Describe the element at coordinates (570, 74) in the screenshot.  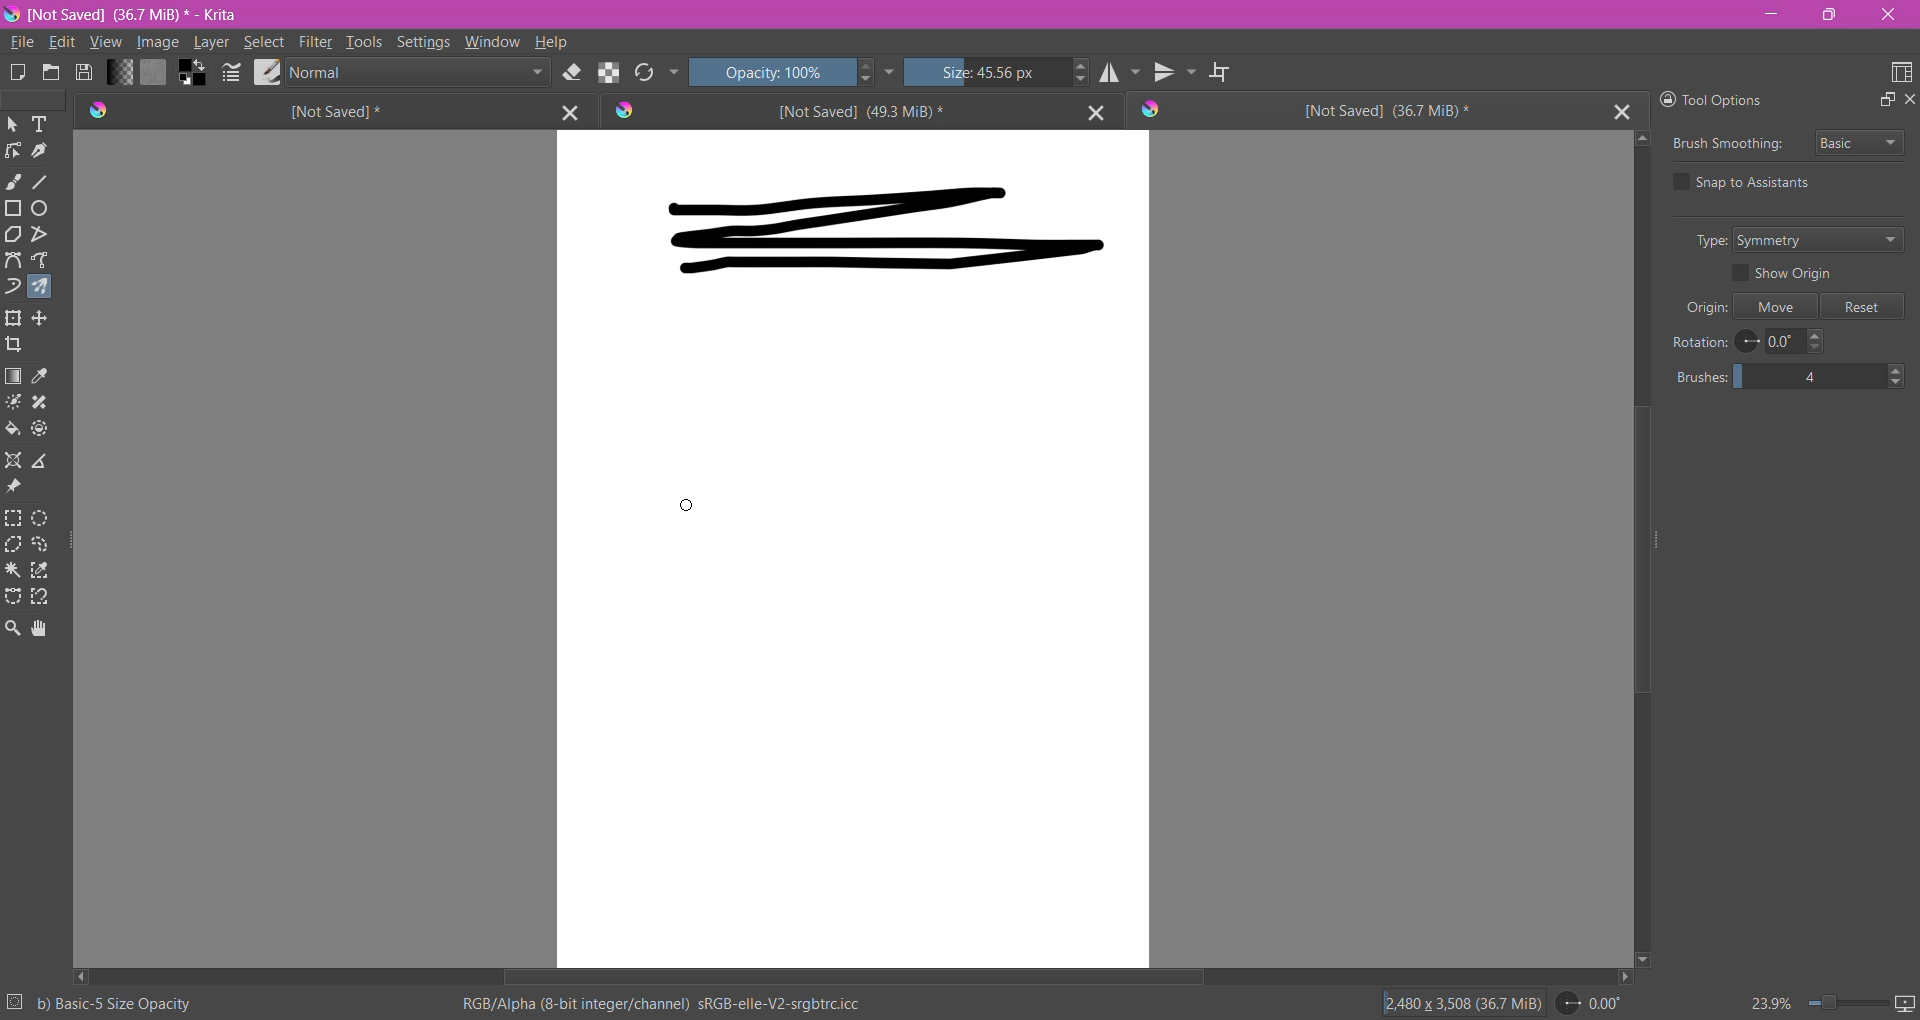
I see `Set Eraser Mode` at that location.